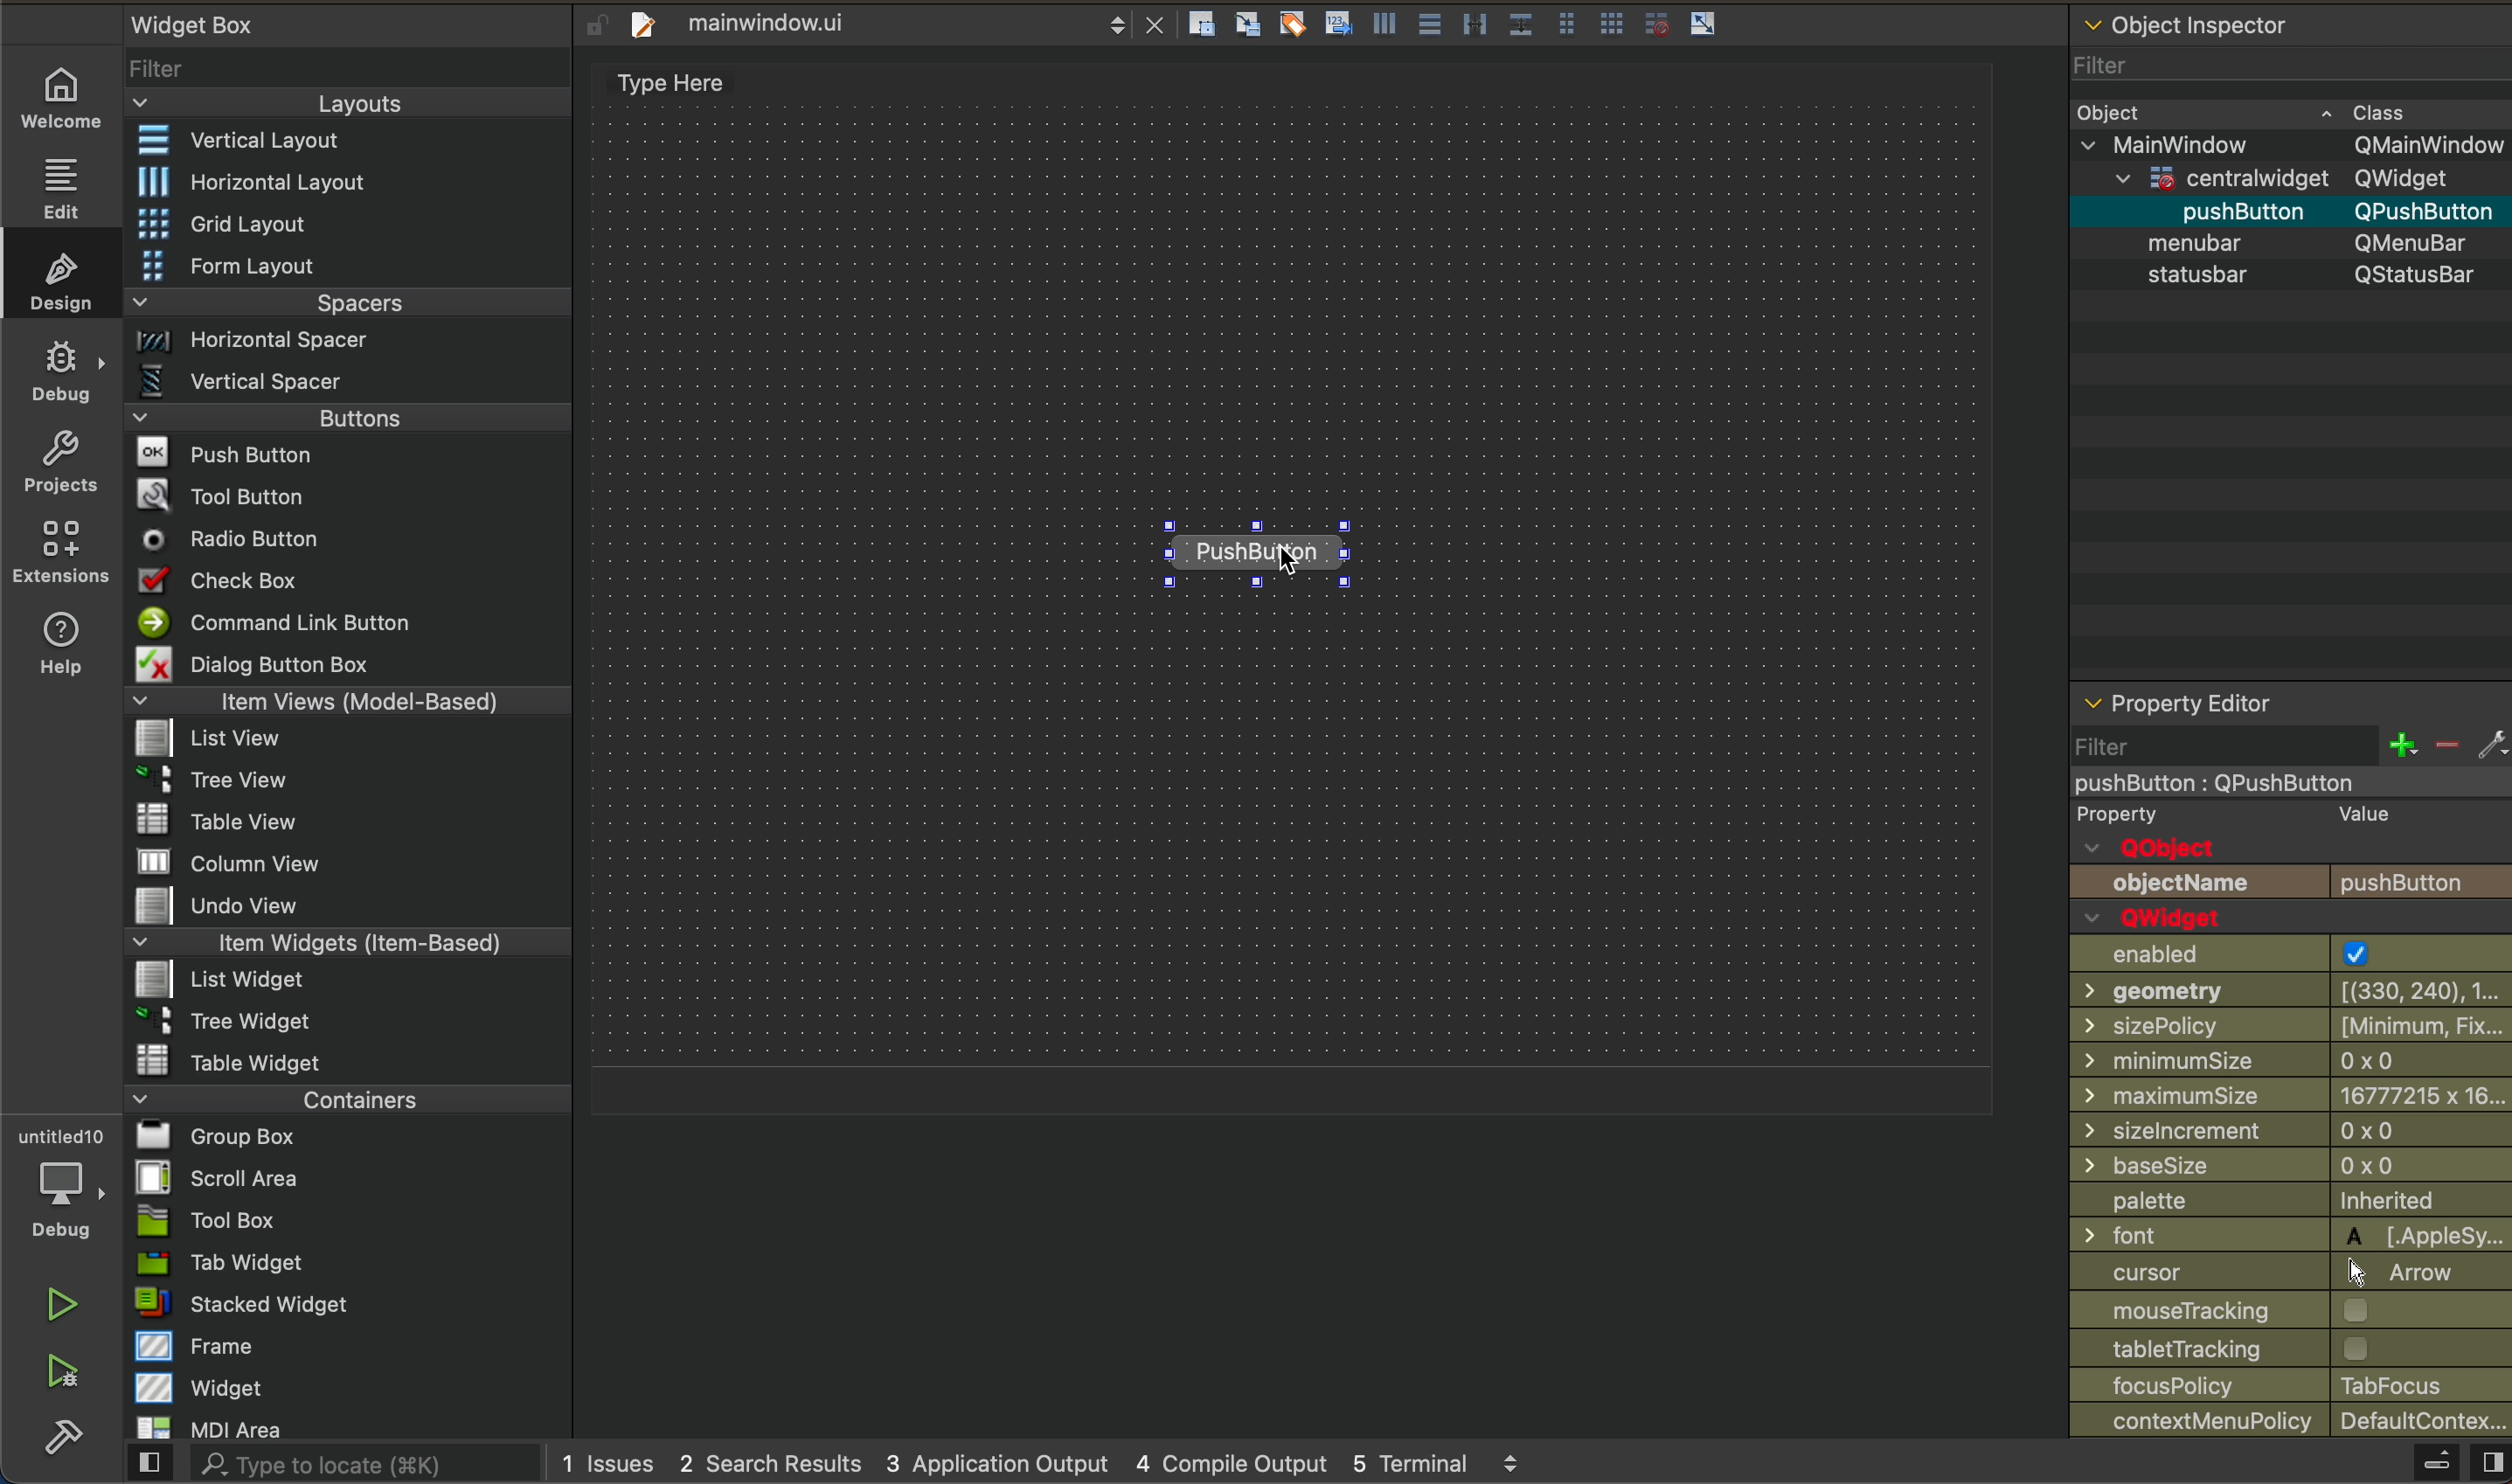 The width and height of the screenshot is (2512, 1484). I want to click on push button, so click(2292, 885).